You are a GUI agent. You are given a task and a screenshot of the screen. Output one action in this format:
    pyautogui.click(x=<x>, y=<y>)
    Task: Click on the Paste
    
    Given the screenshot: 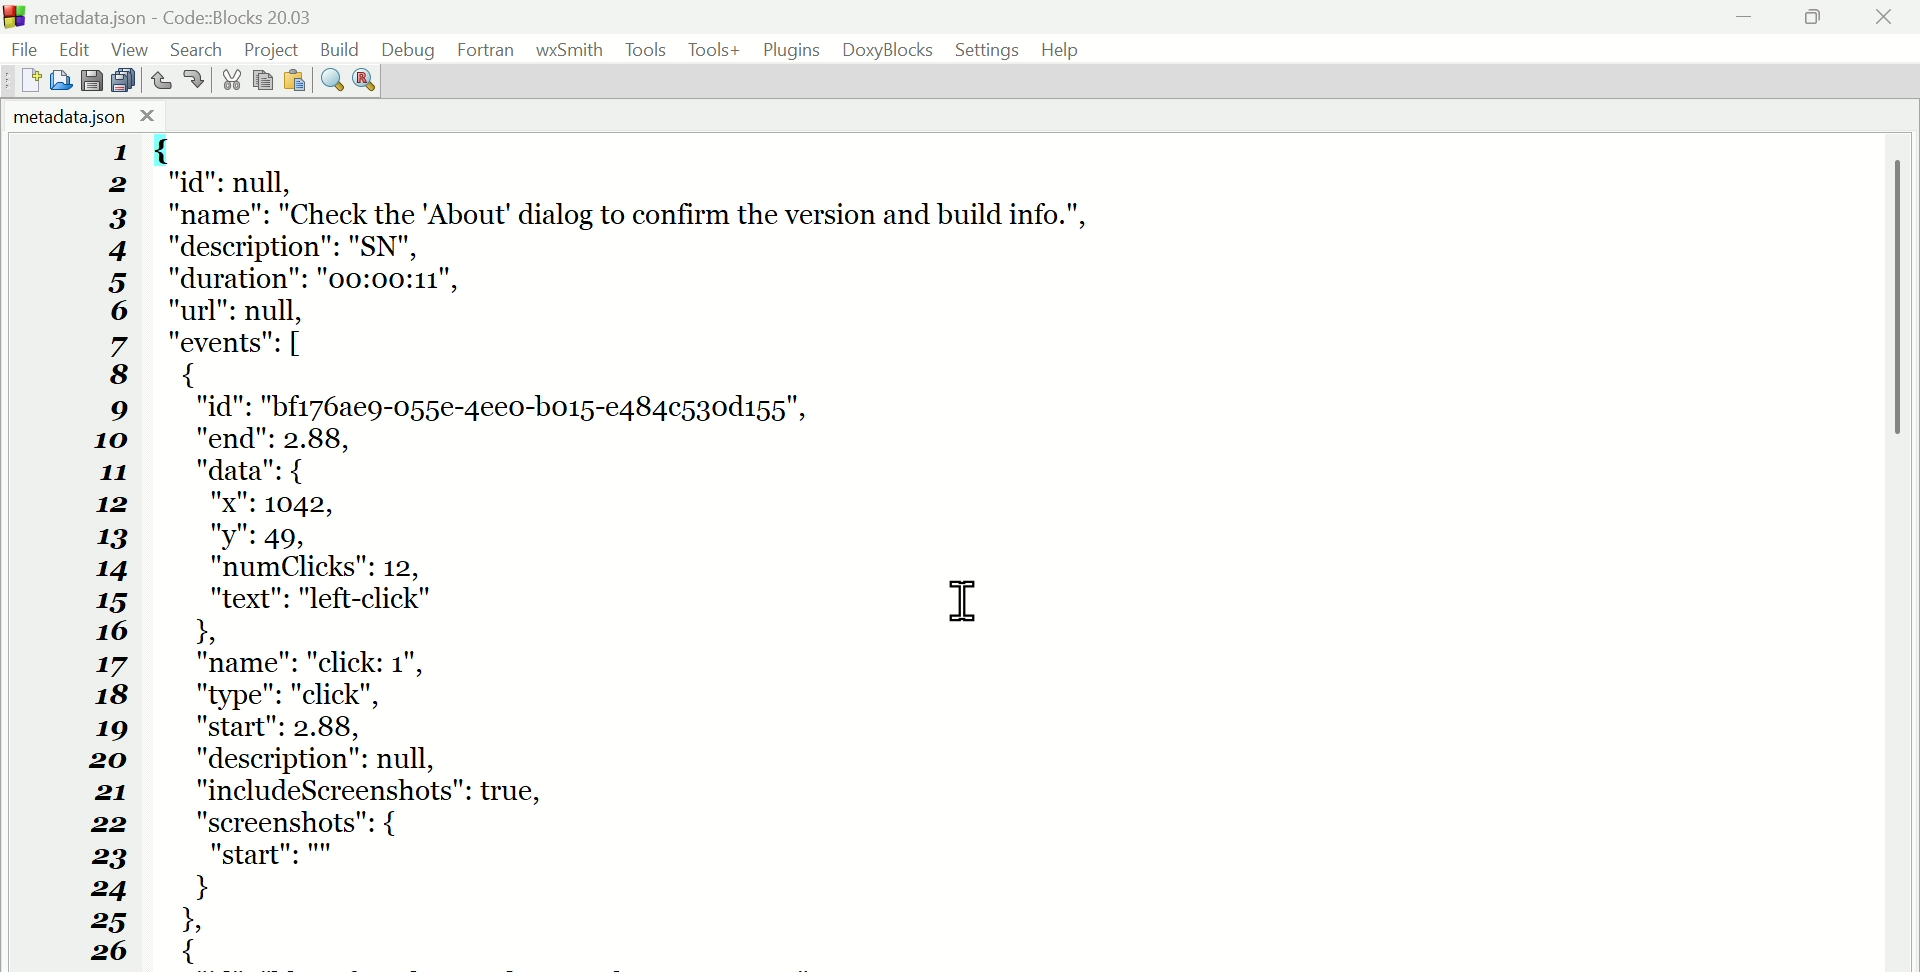 What is the action you would take?
    pyautogui.click(x=294, y=81)
    